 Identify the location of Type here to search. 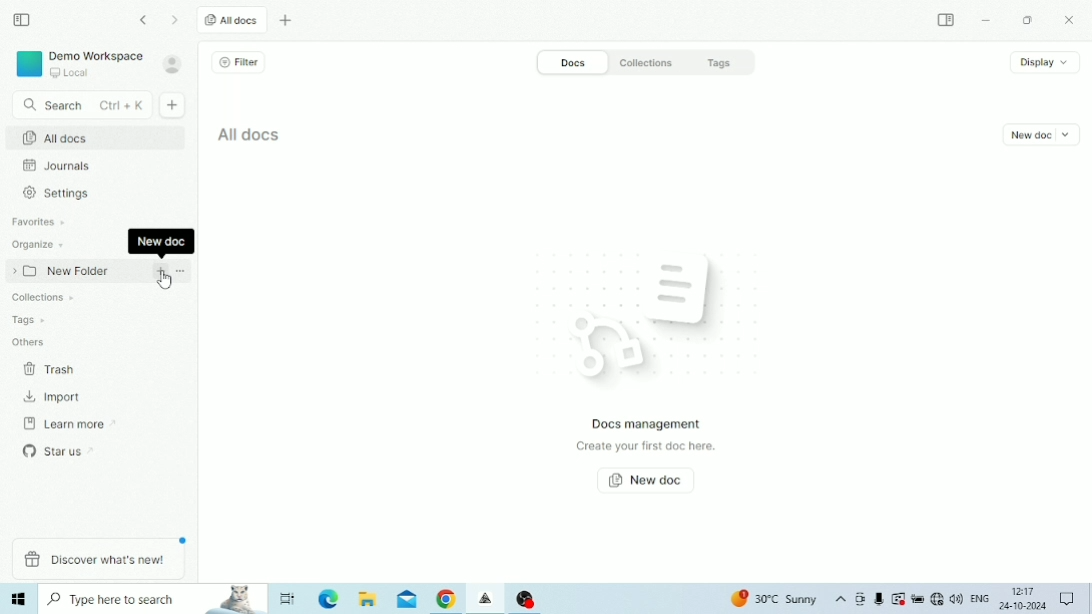
(154, 599).